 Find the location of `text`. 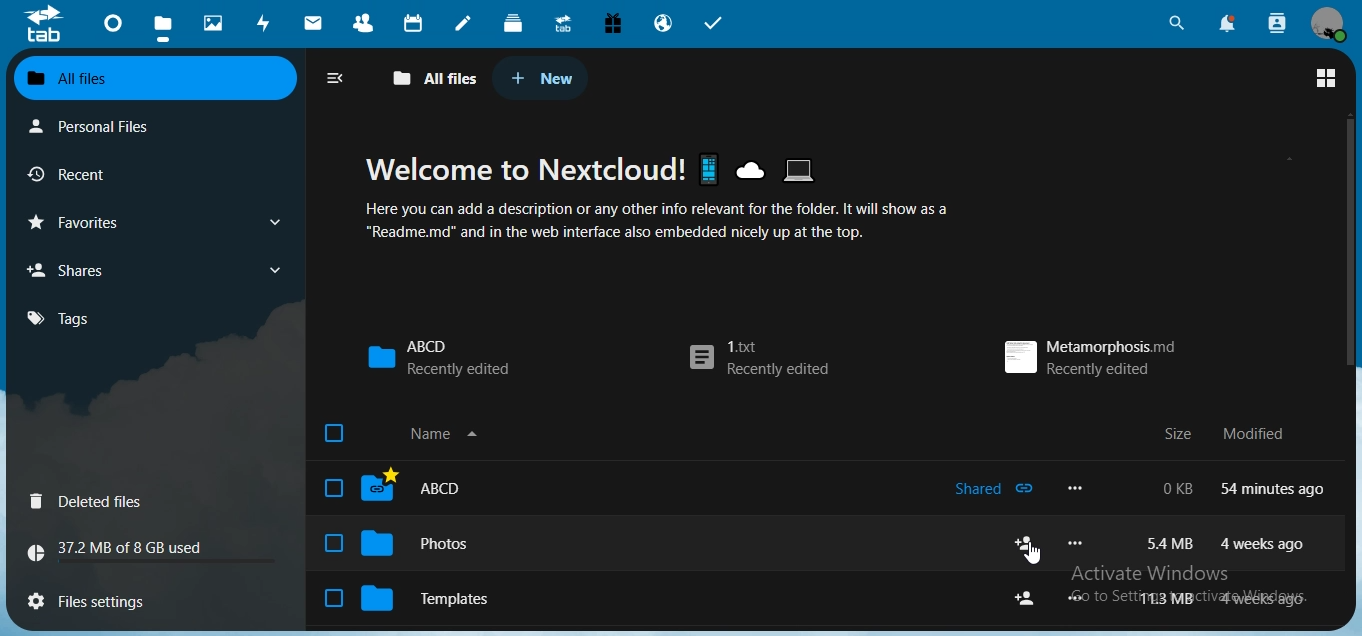

text is located at coordinates (1222, 542).